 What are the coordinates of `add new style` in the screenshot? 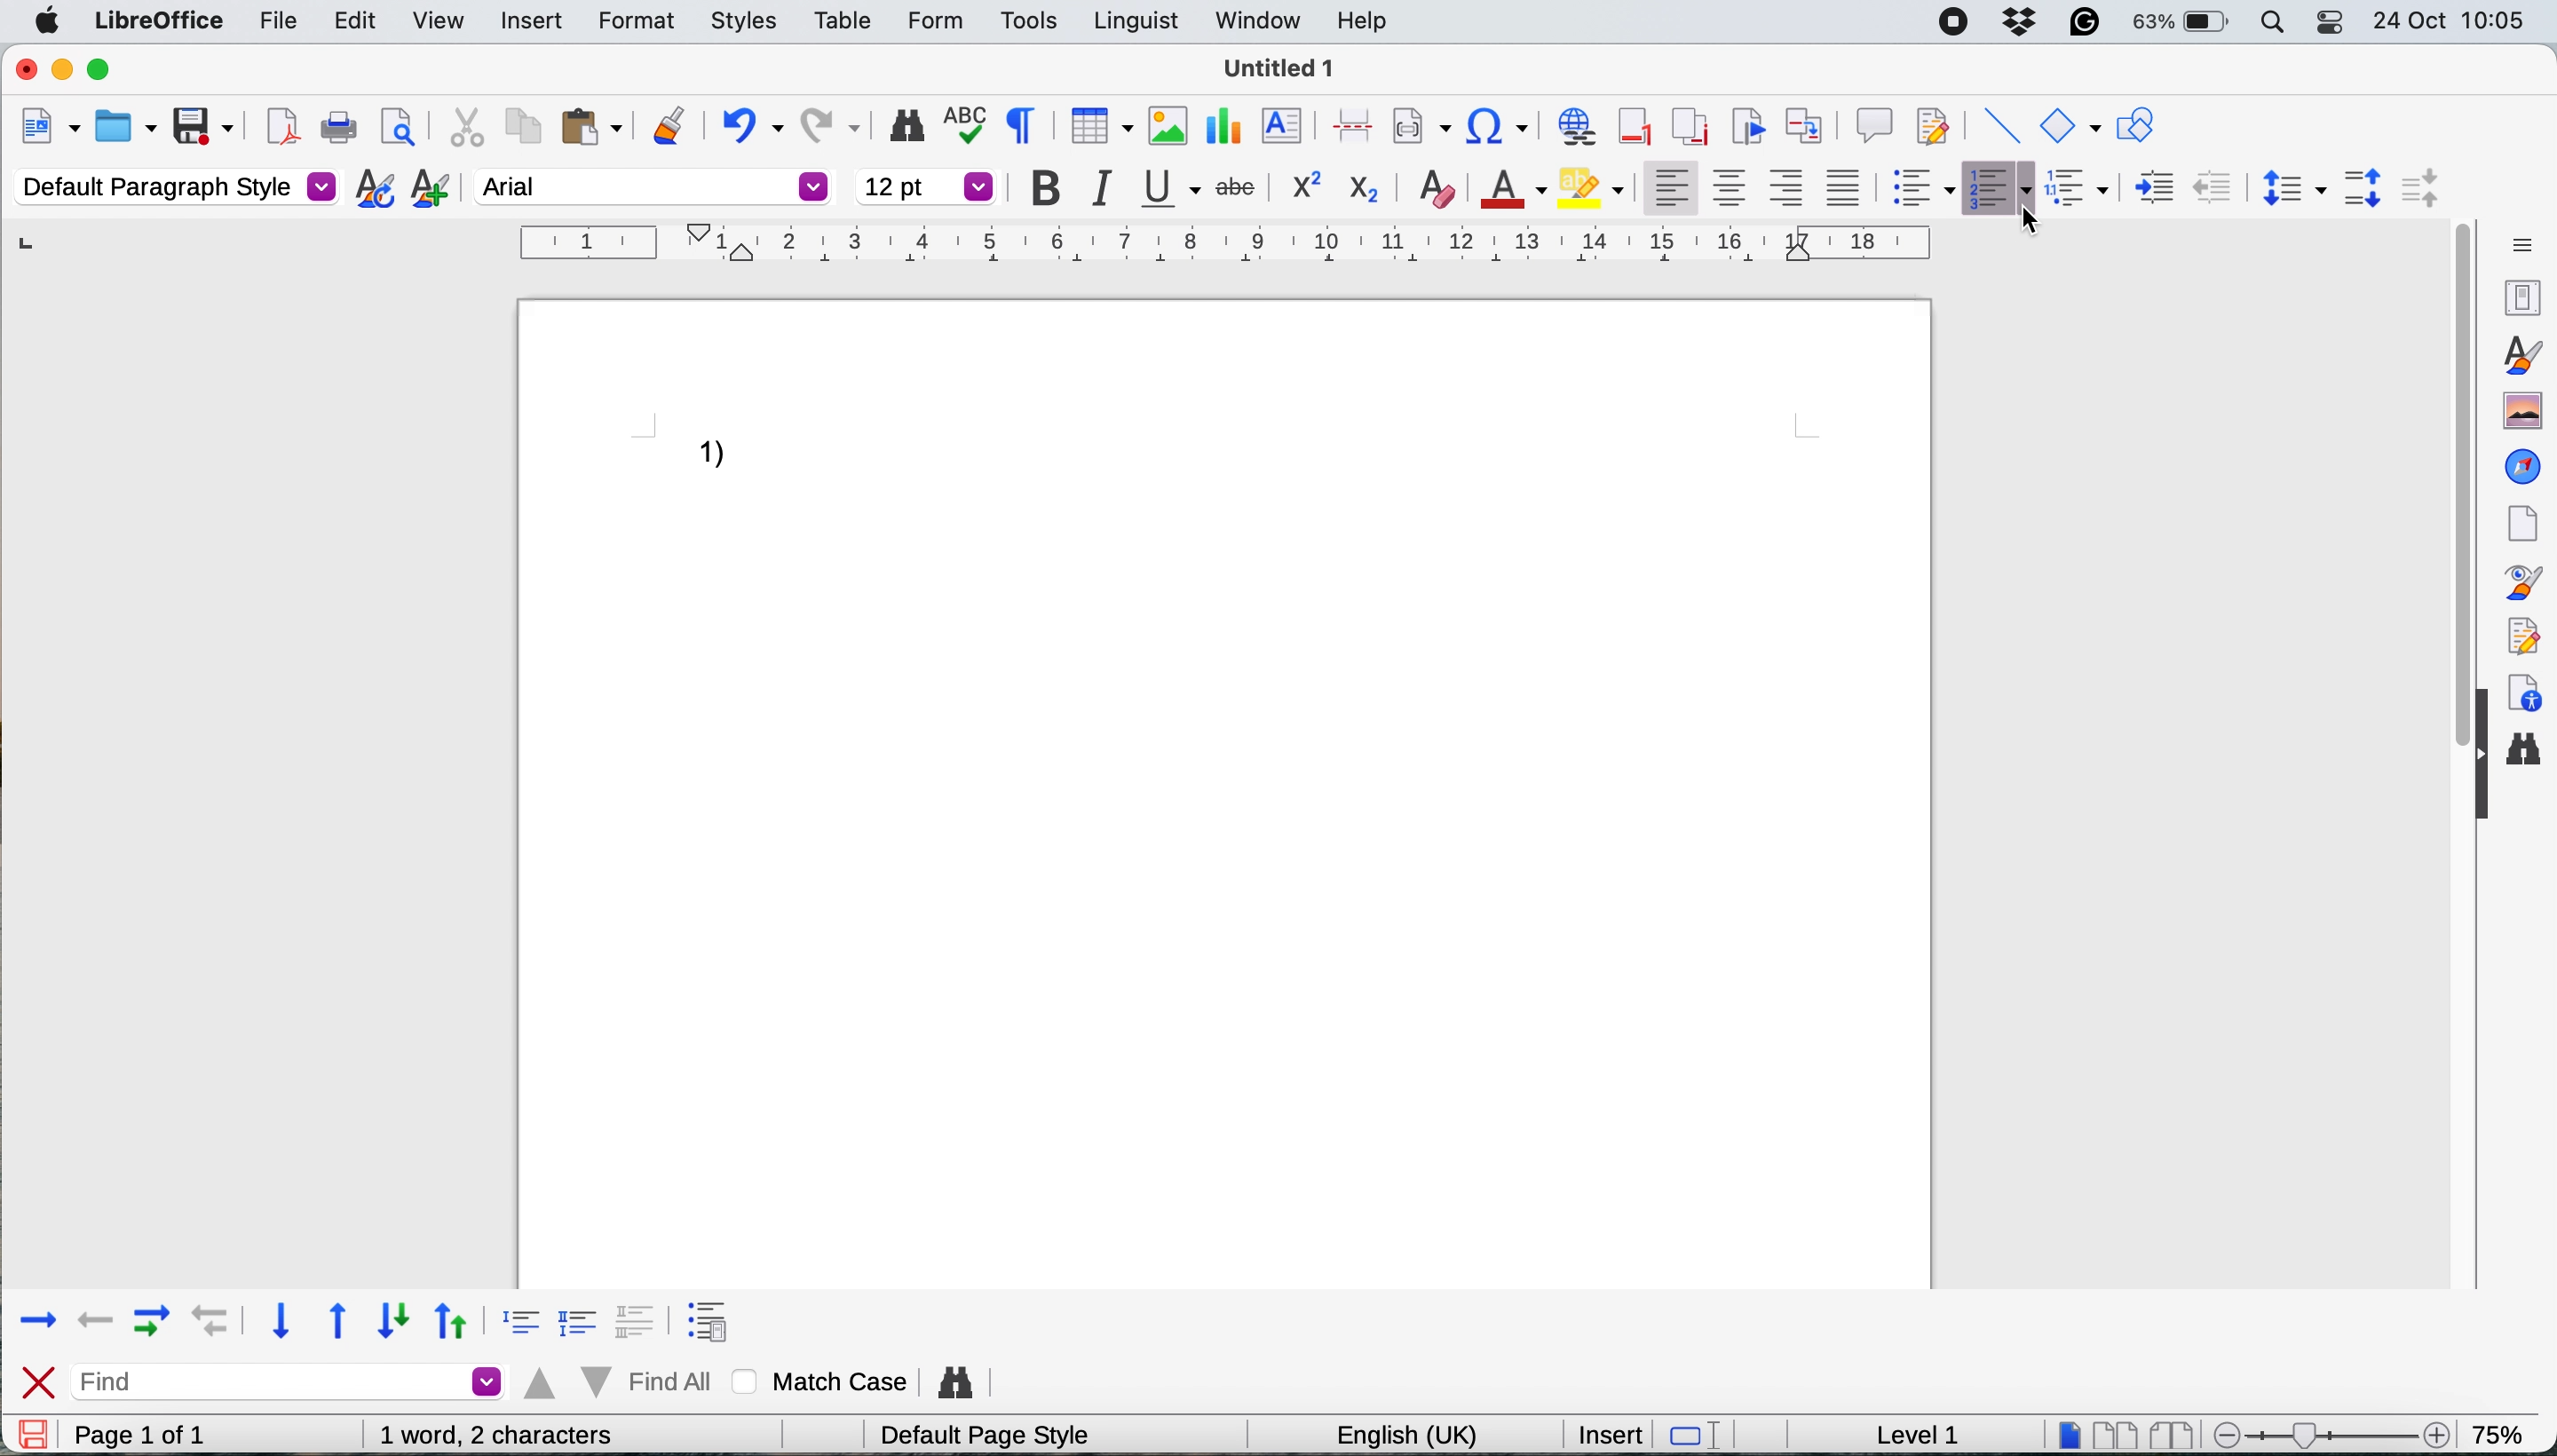 It's located at (429, 191).